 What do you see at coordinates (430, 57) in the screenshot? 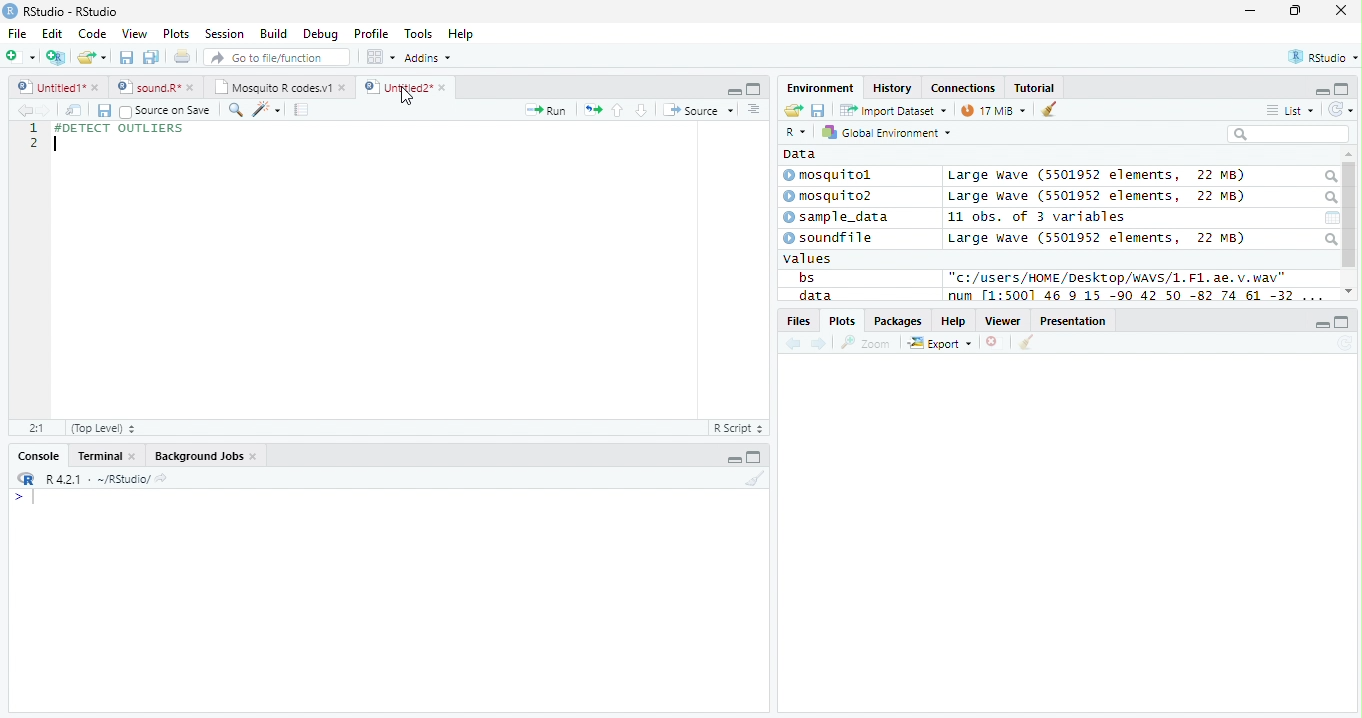
I see `Addins` at bounding box center [430, 57].